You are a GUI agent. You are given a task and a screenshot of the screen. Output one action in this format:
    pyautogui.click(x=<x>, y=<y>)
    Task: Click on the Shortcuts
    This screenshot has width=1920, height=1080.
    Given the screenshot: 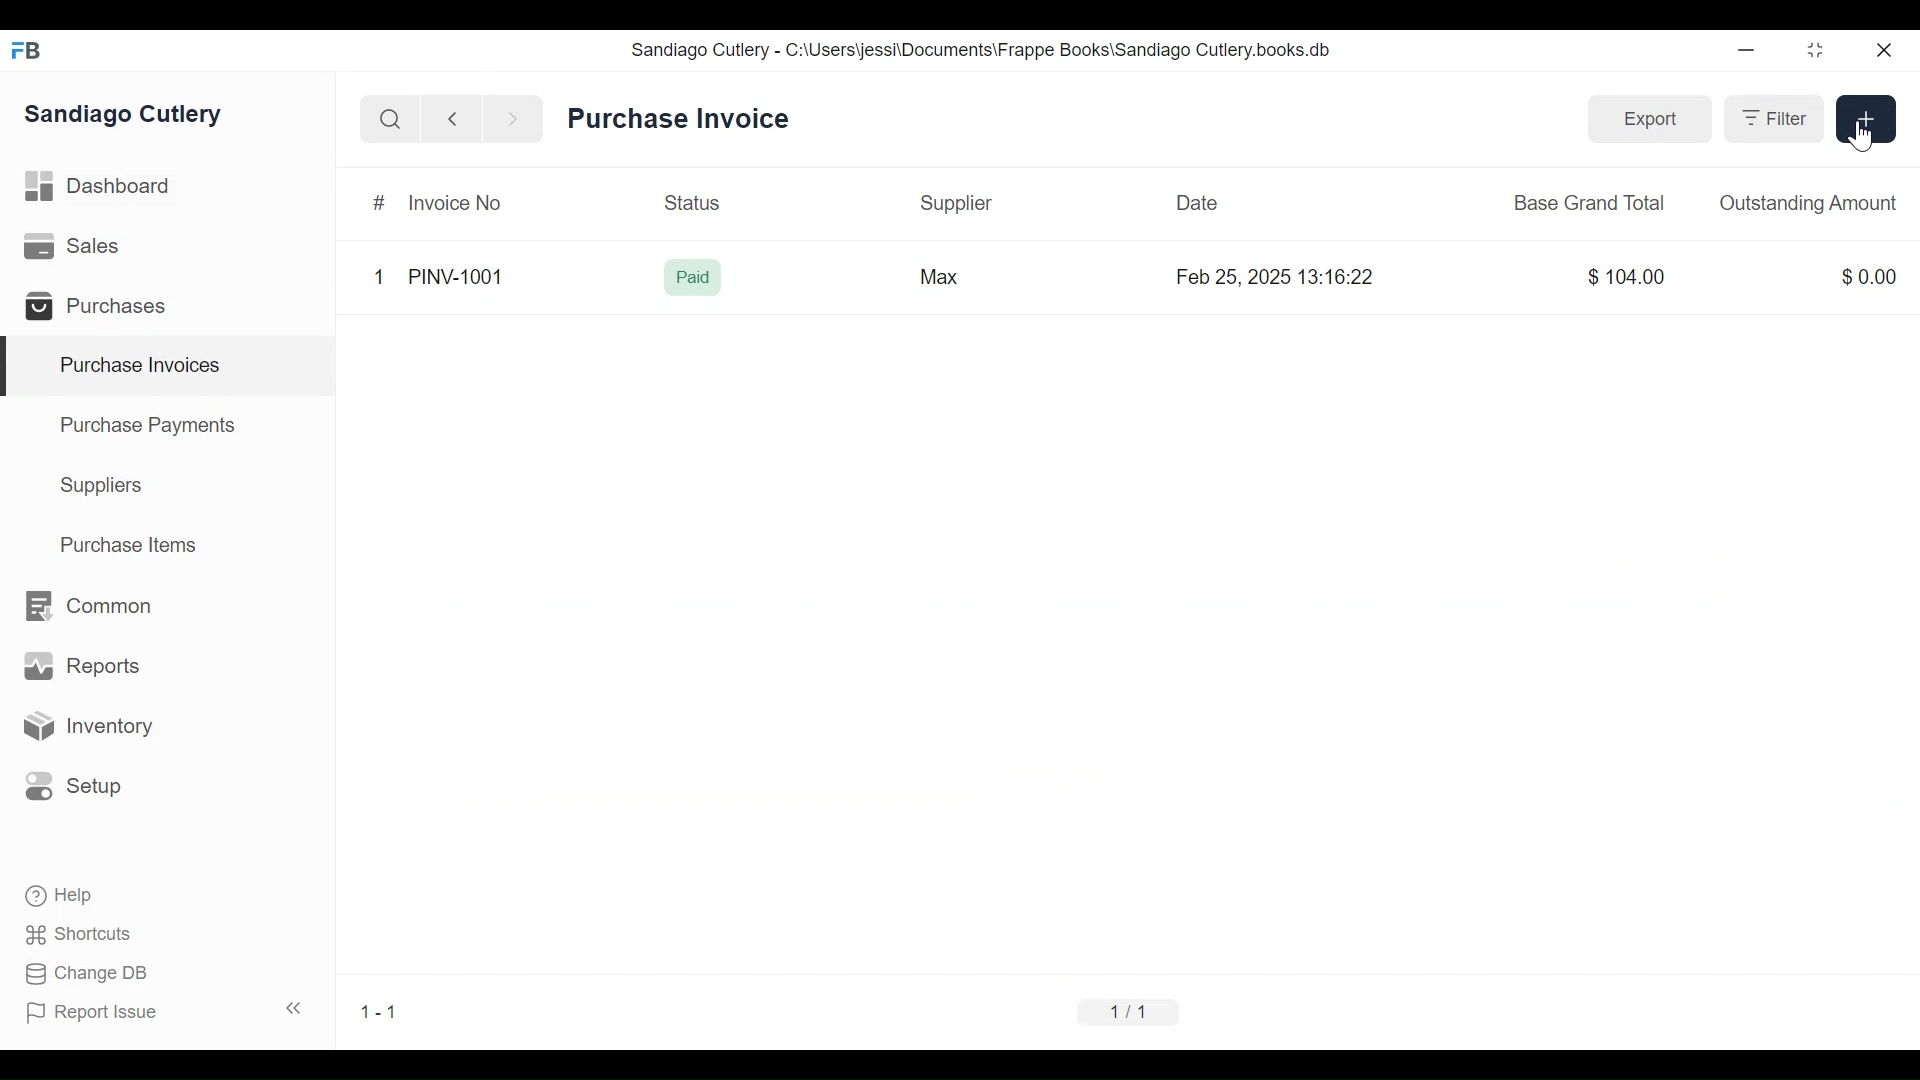 What is the action you would take?
    pyautogui.click(x=81, y=933)
    